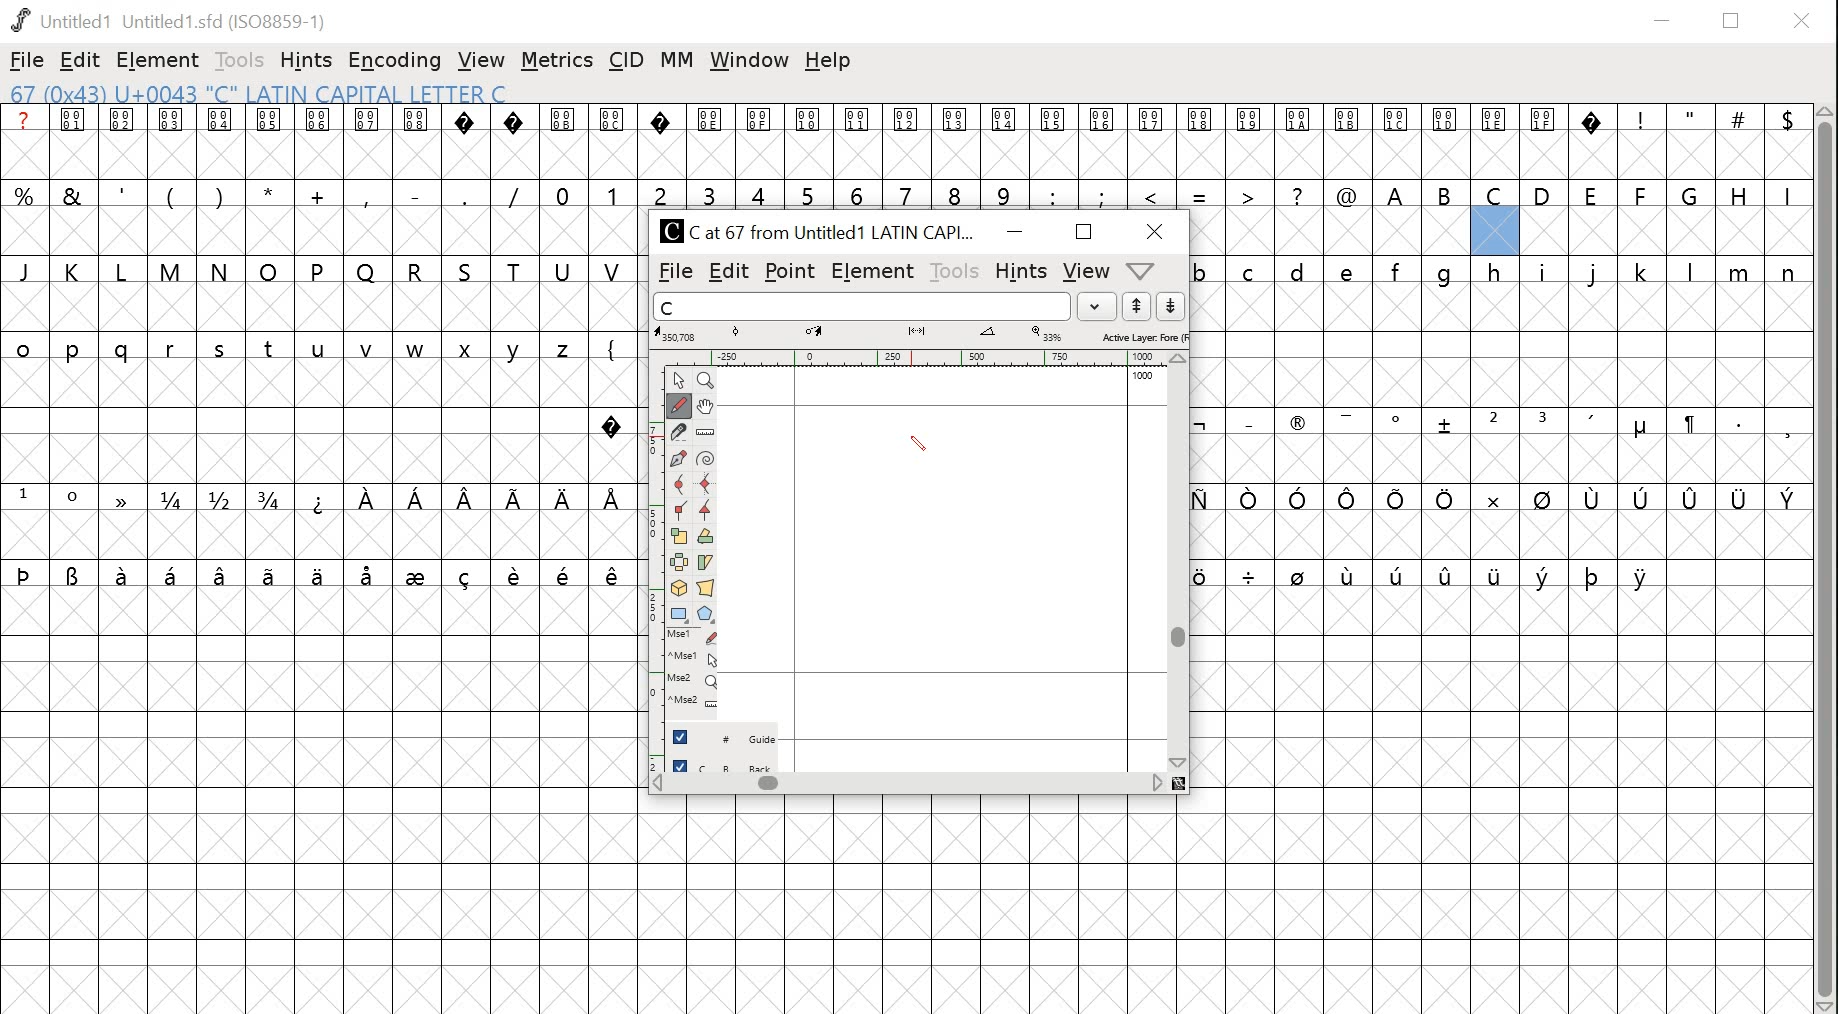 The image size is (1838, 1014). I want to click on pen, so click(682, 459).